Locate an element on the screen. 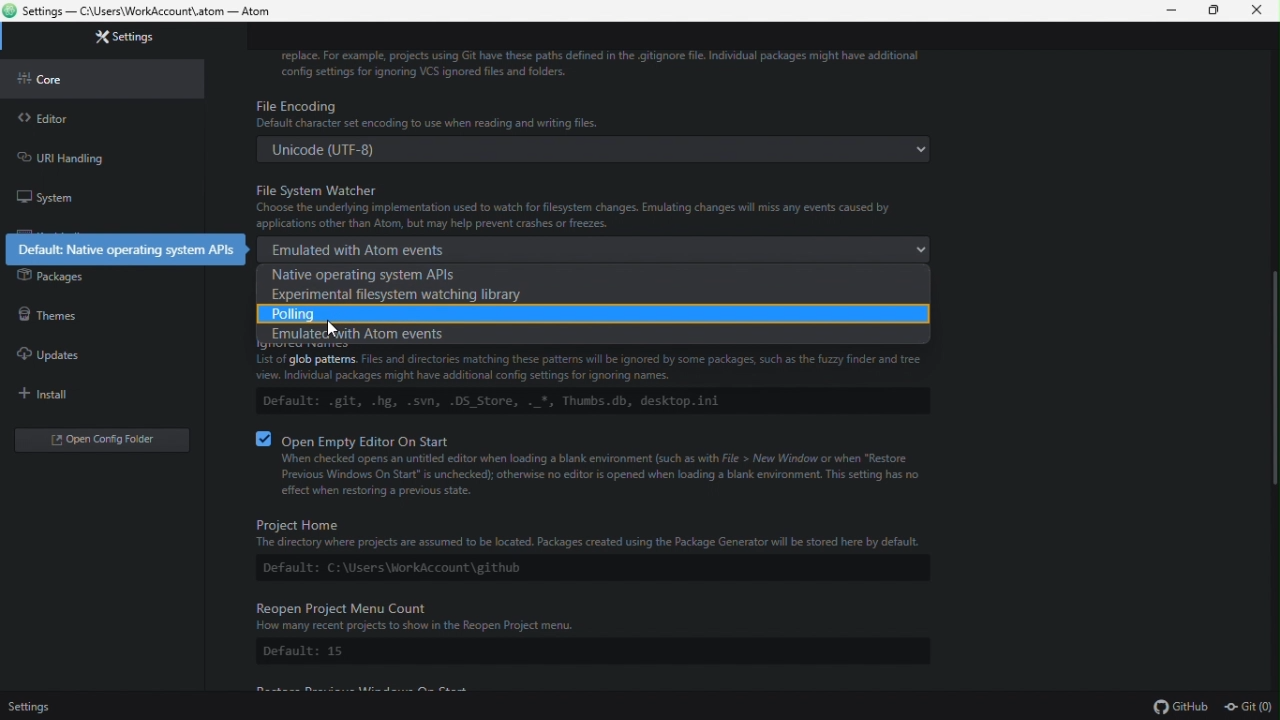  Default: .git, .hg, .svn, .DS_Store, ._*, Thumbs.db, desktop.ini is located at coordinates (496, 402).